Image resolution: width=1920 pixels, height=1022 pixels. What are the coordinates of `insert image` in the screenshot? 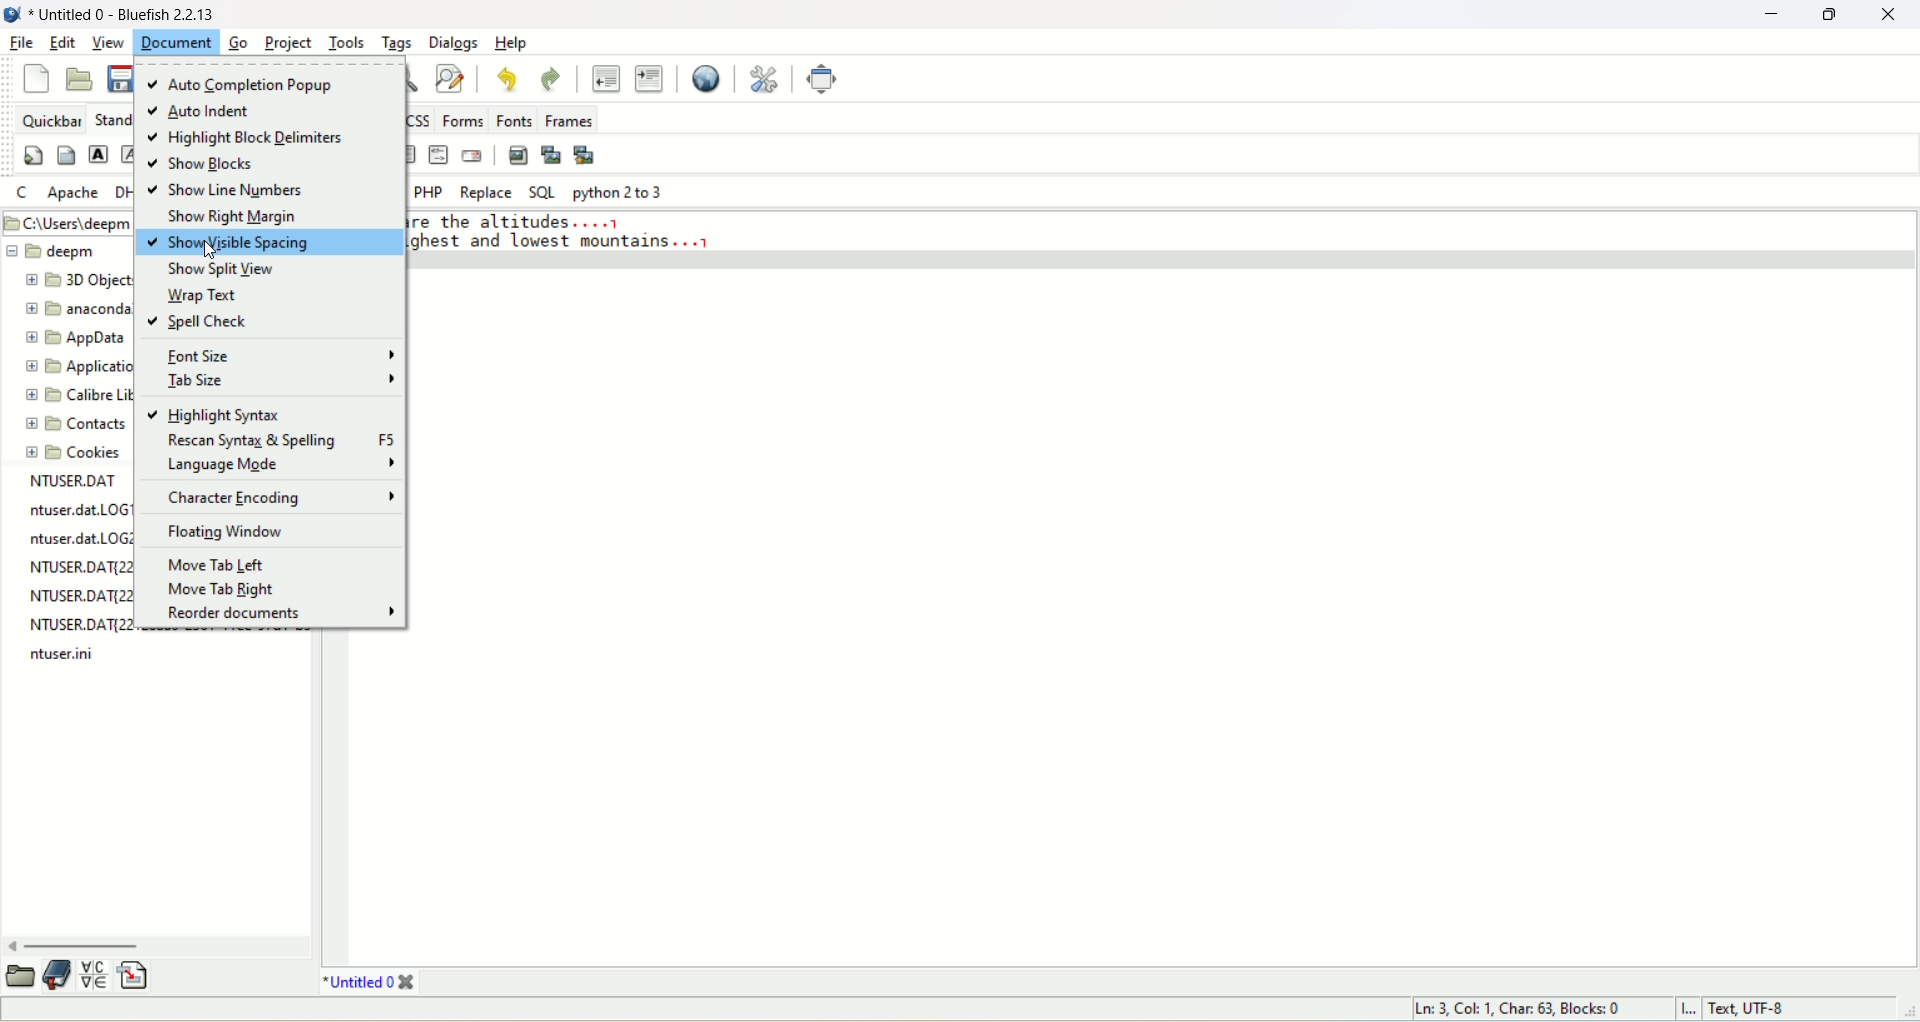 It's located at (517, 155).